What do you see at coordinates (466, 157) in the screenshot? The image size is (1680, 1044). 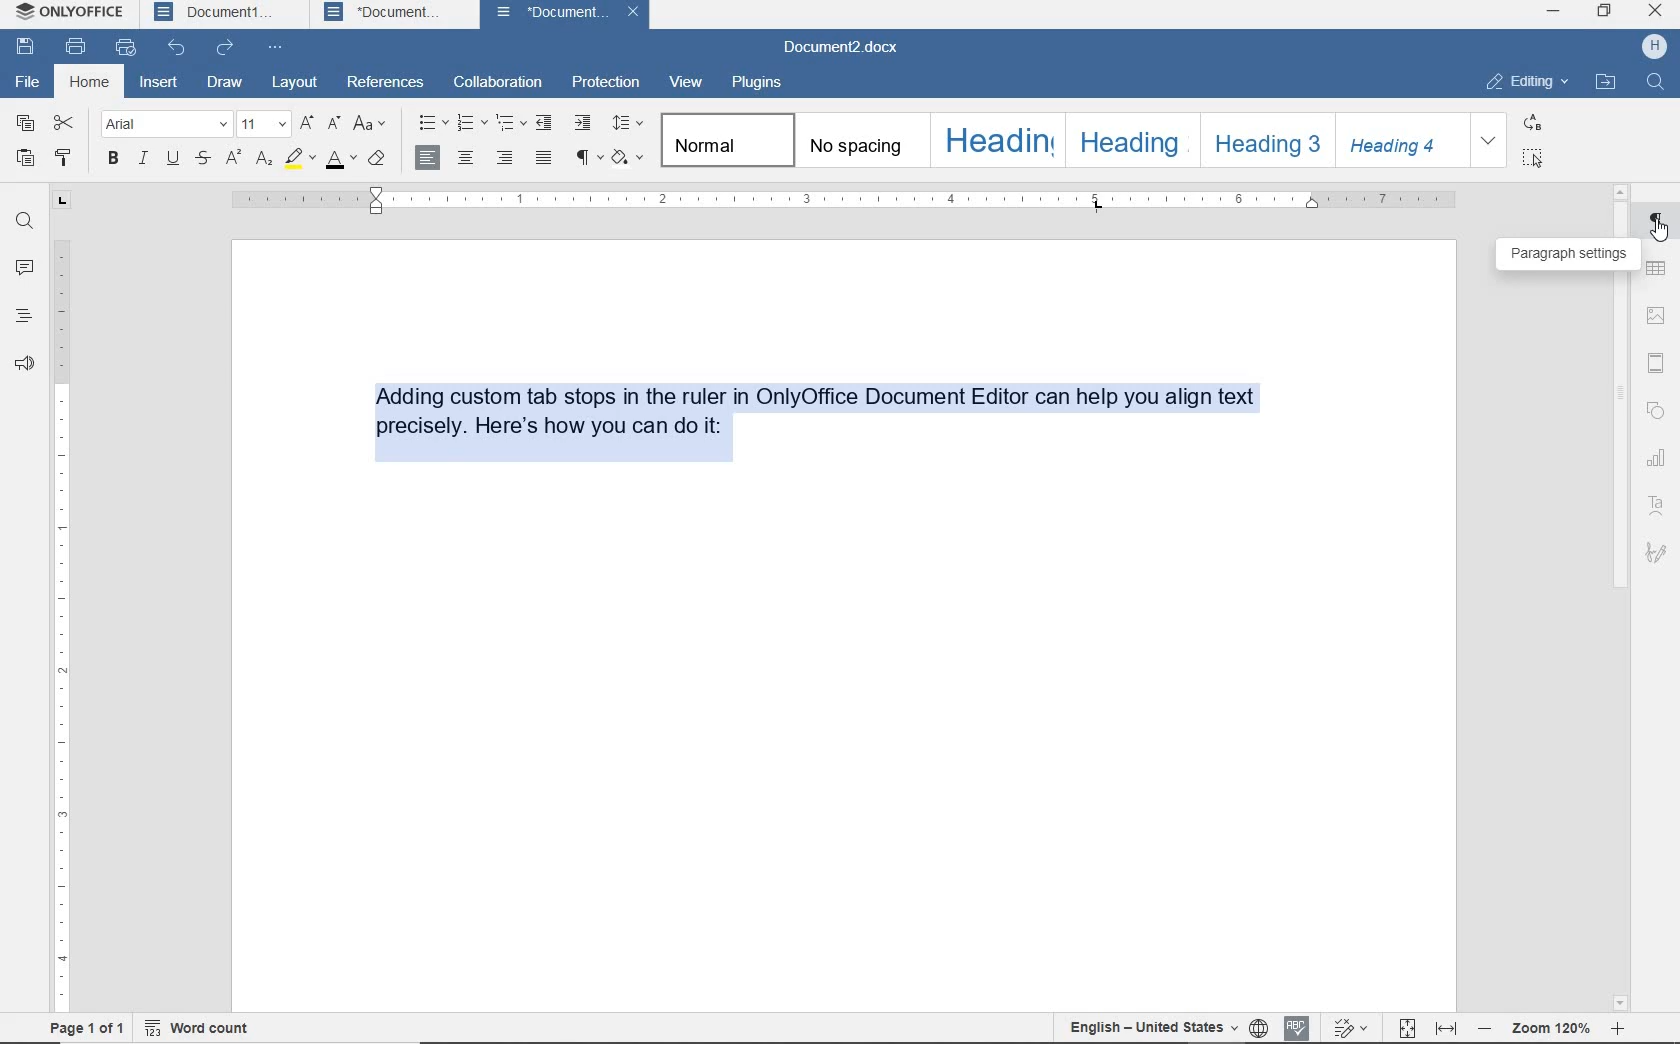 I see `align center` at bounding box center [466, 157].